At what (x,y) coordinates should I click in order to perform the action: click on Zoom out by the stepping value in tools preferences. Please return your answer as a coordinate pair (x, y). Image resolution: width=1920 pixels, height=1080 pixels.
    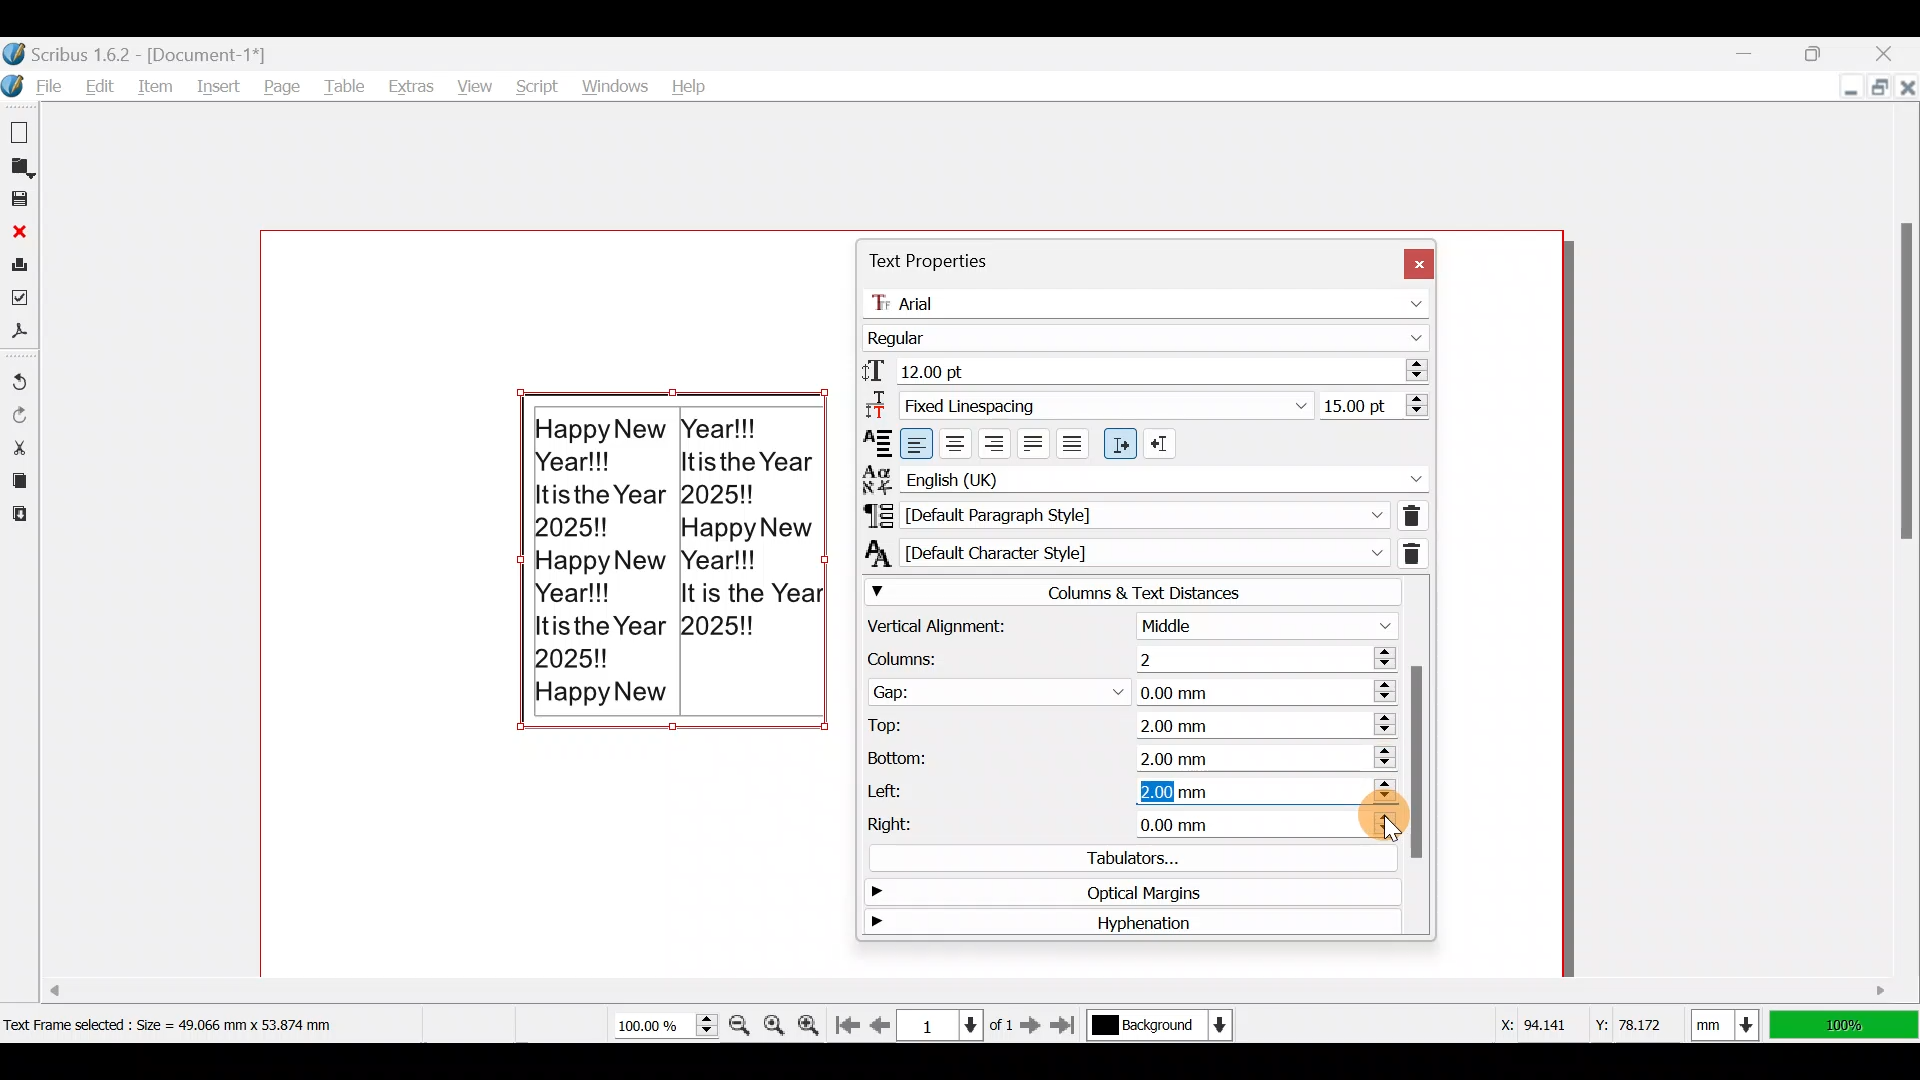
    Looking at the image, I should click on (740, 1018).